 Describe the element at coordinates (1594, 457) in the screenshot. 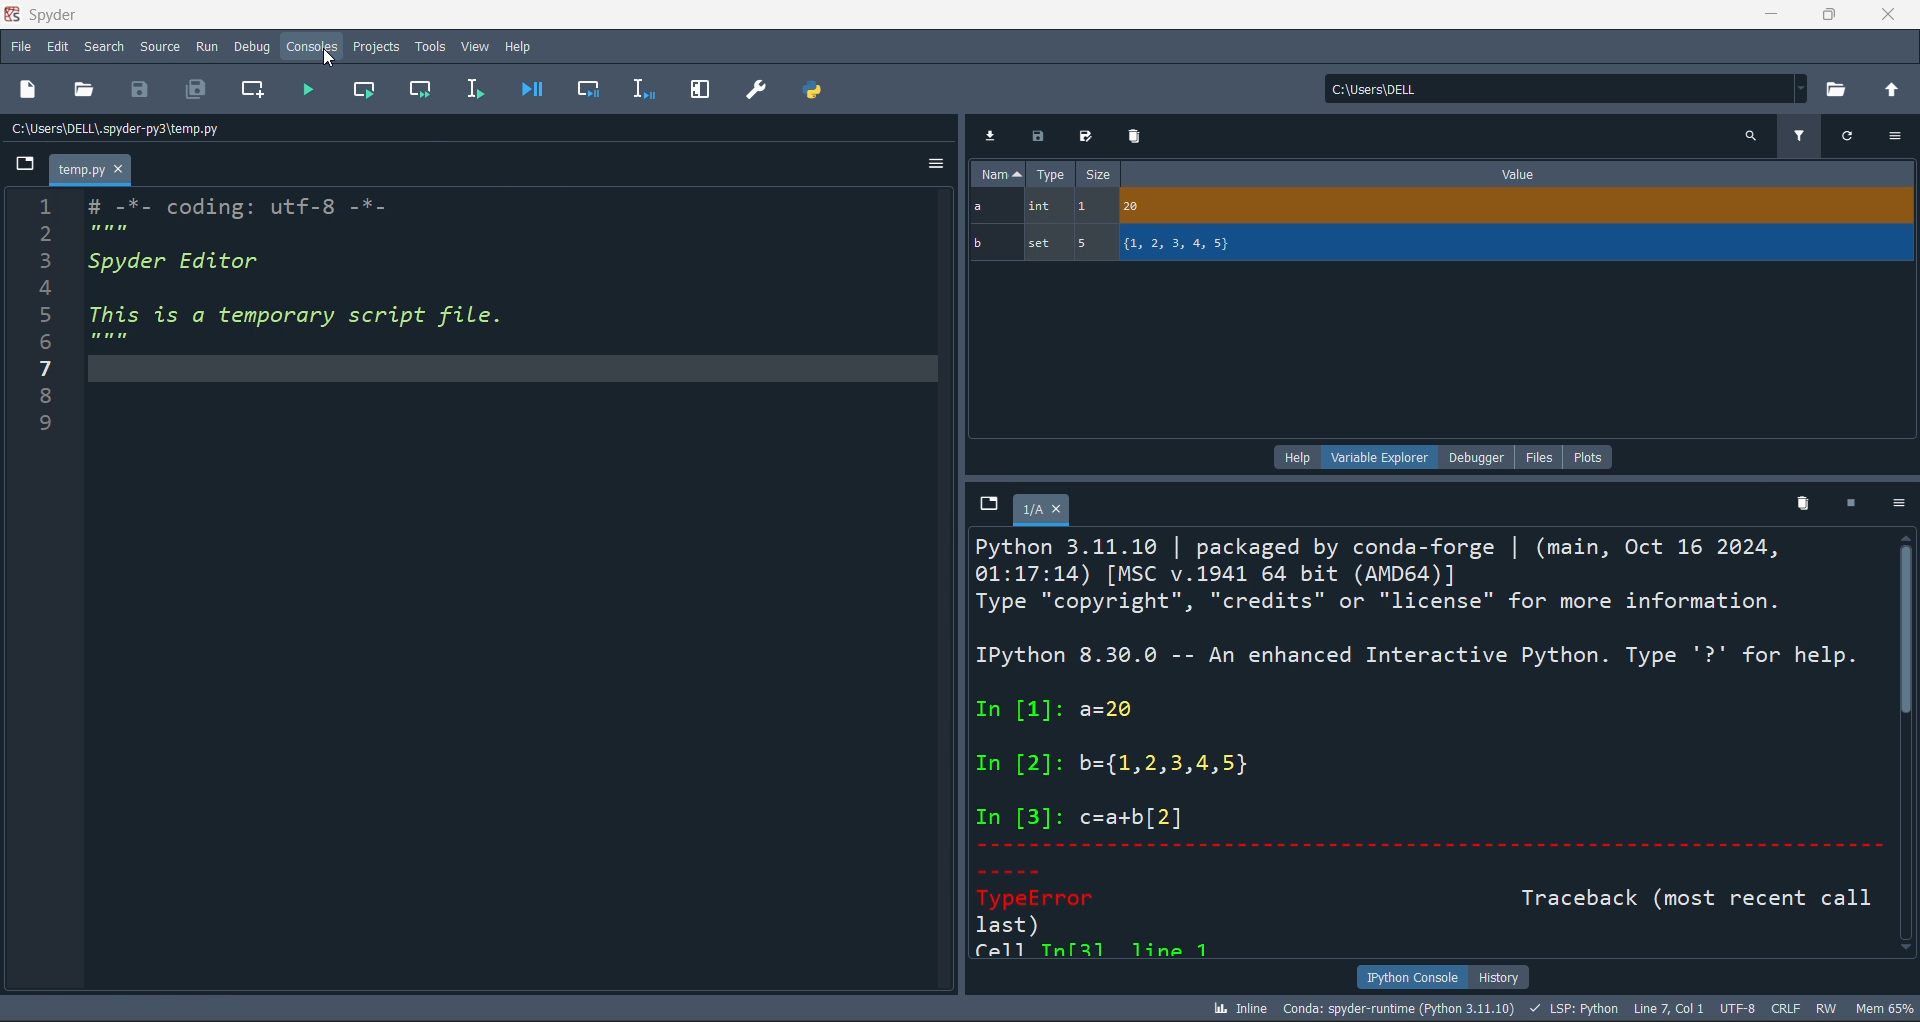

I see `plots` at that location.